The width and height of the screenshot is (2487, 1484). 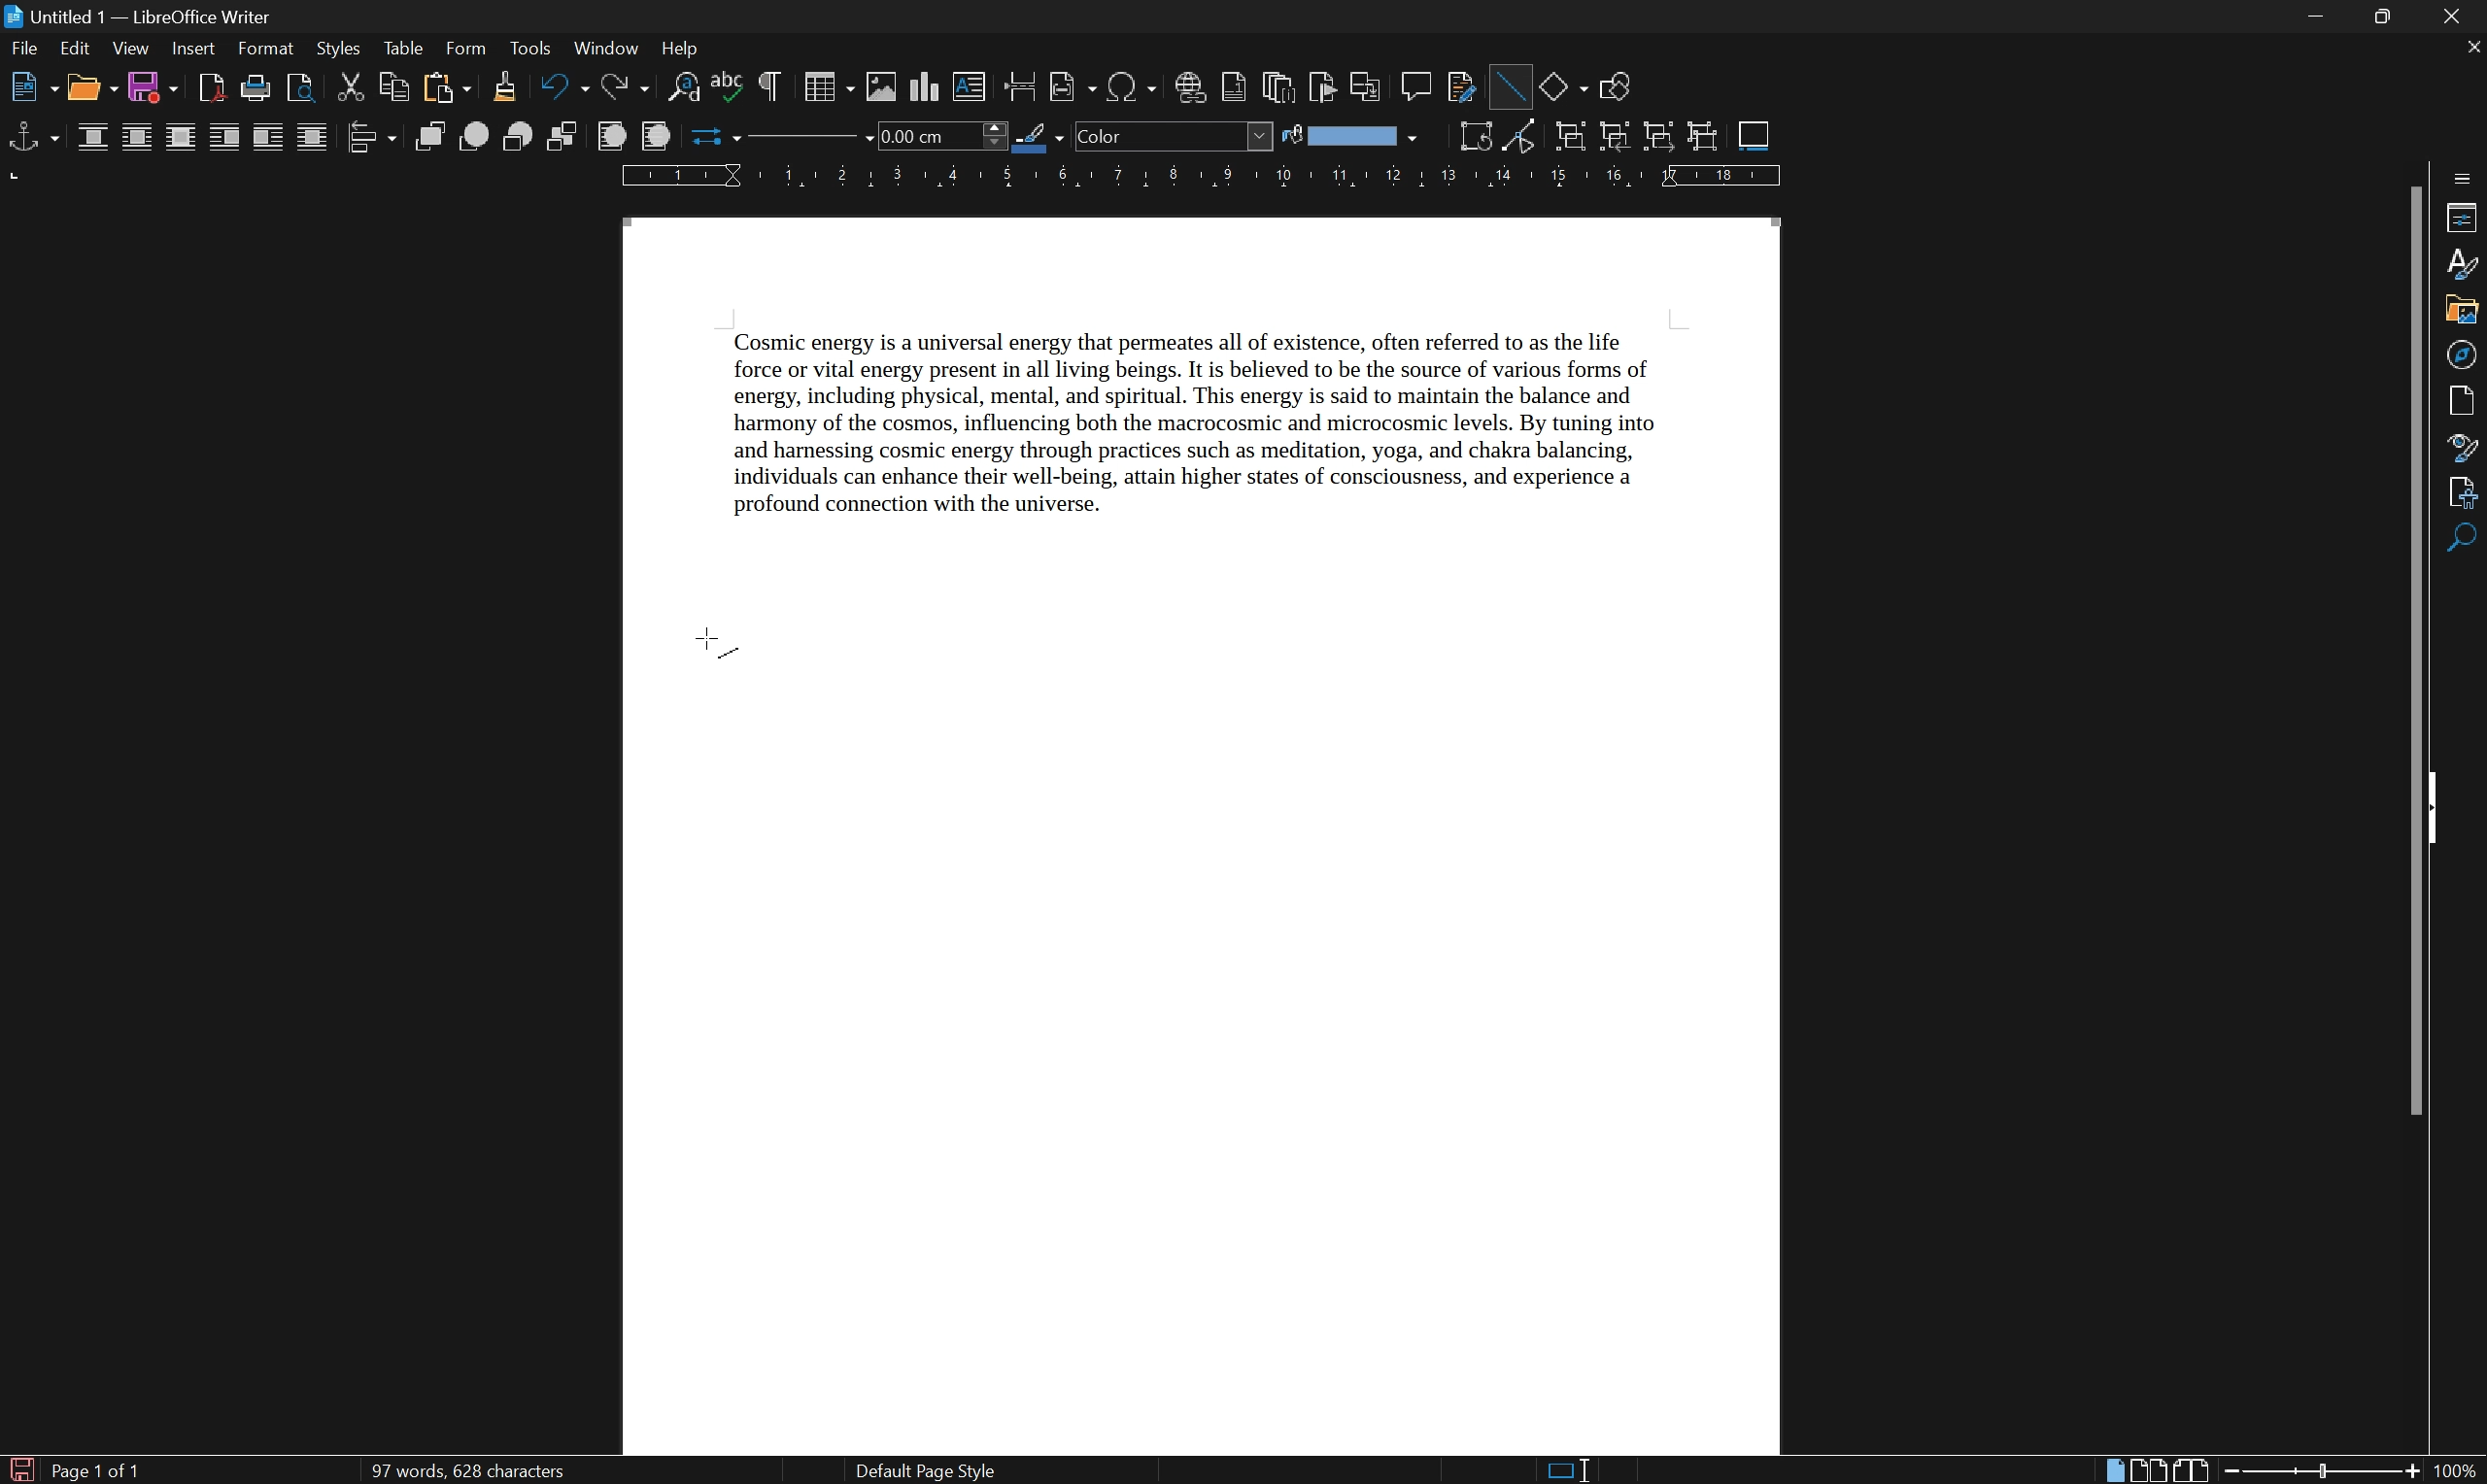 What do you see at coordinates (939, 135) in the screenshot?
I see `line thickness` at bounding box center [939, 135].